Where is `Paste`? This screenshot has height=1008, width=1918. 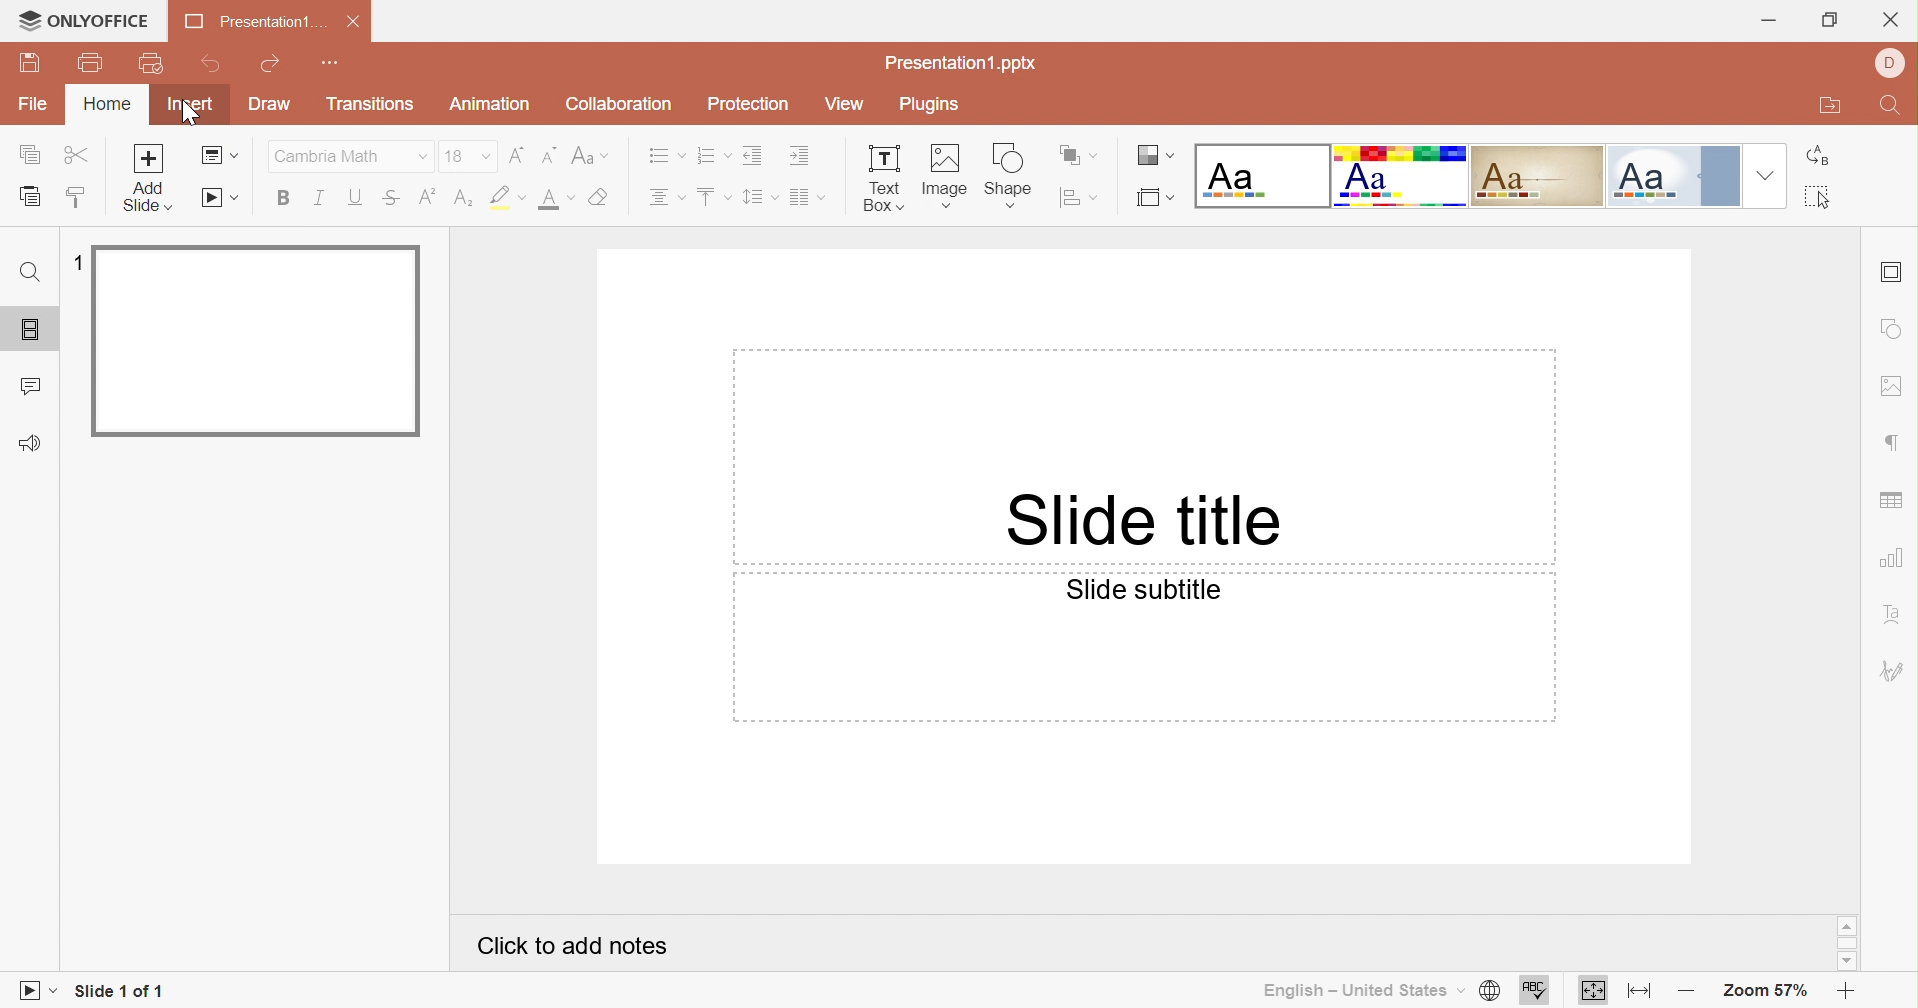
Paste is located at coordinates (29, 195).